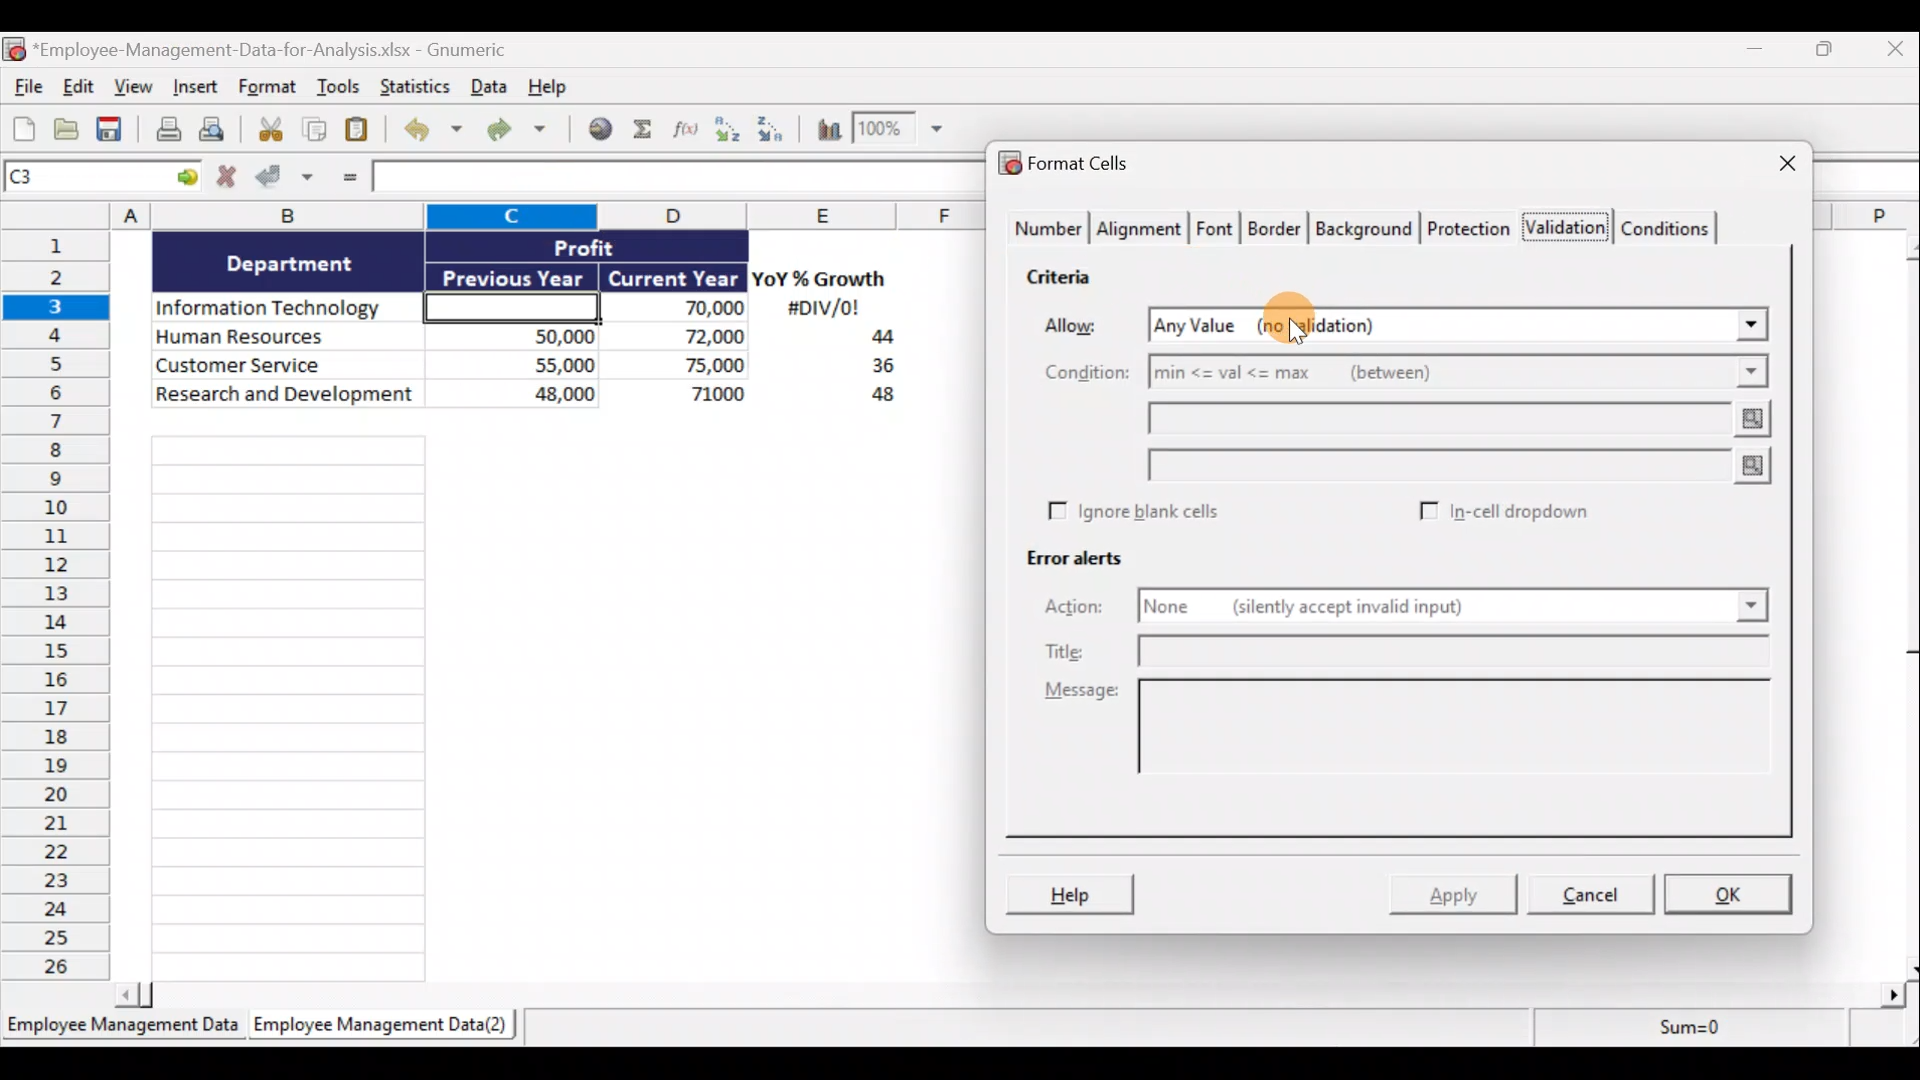  Describe the element at coordinates (687, 128) in the screenshot. I see `Edit a function in the current cell` at that location.